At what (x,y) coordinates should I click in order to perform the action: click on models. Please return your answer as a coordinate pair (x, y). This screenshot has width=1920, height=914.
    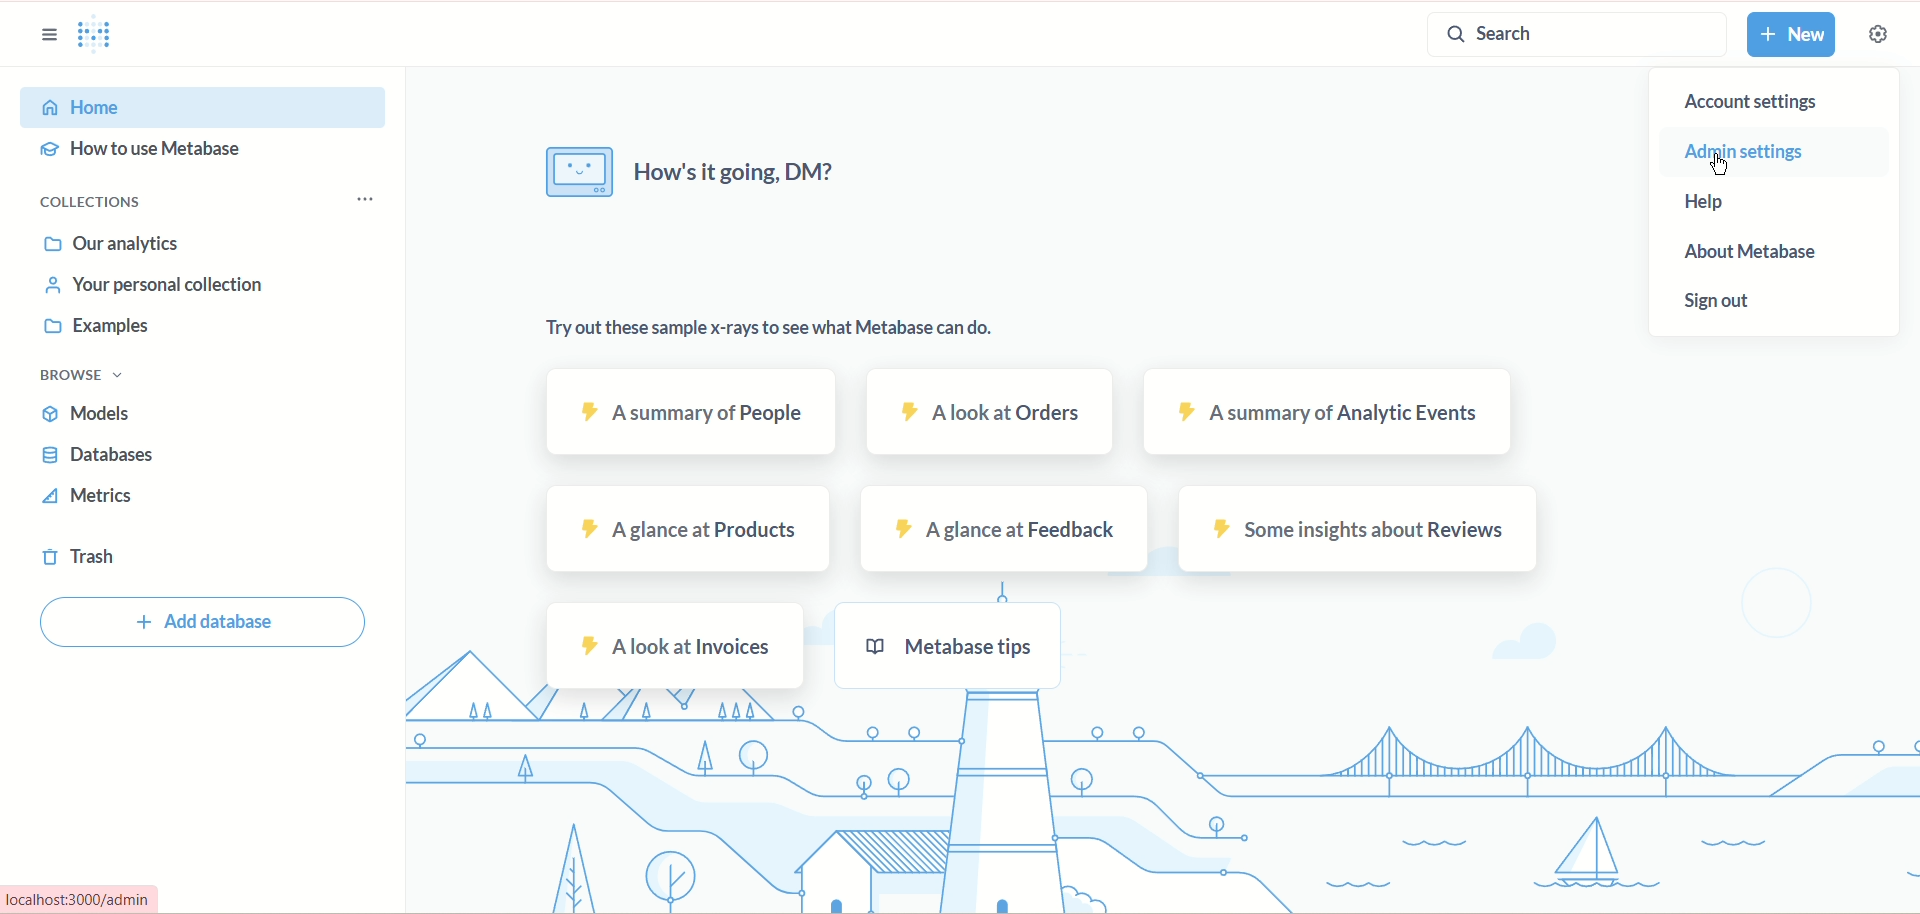
    Looking at the image, I should click on (89, 413).